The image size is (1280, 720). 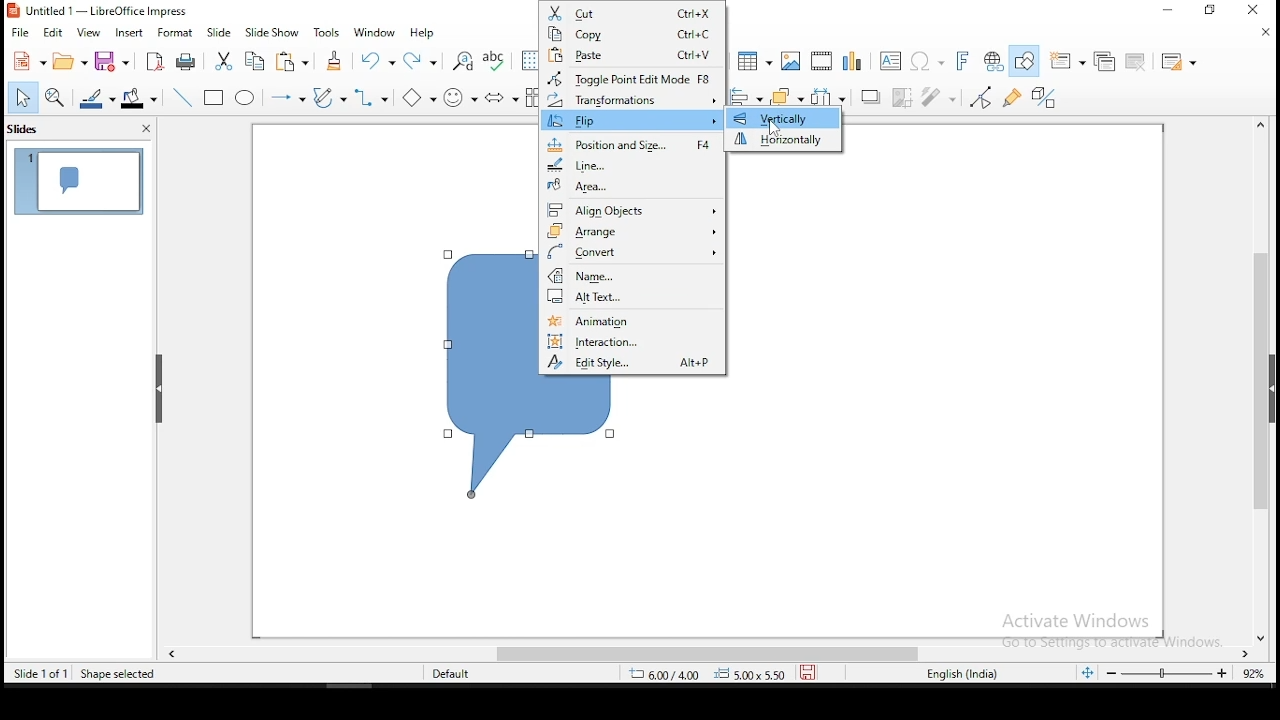 What do you see at coordinates (76, 181) in the screenshot?
I see `slide 1` at bounding box center [76, 181].